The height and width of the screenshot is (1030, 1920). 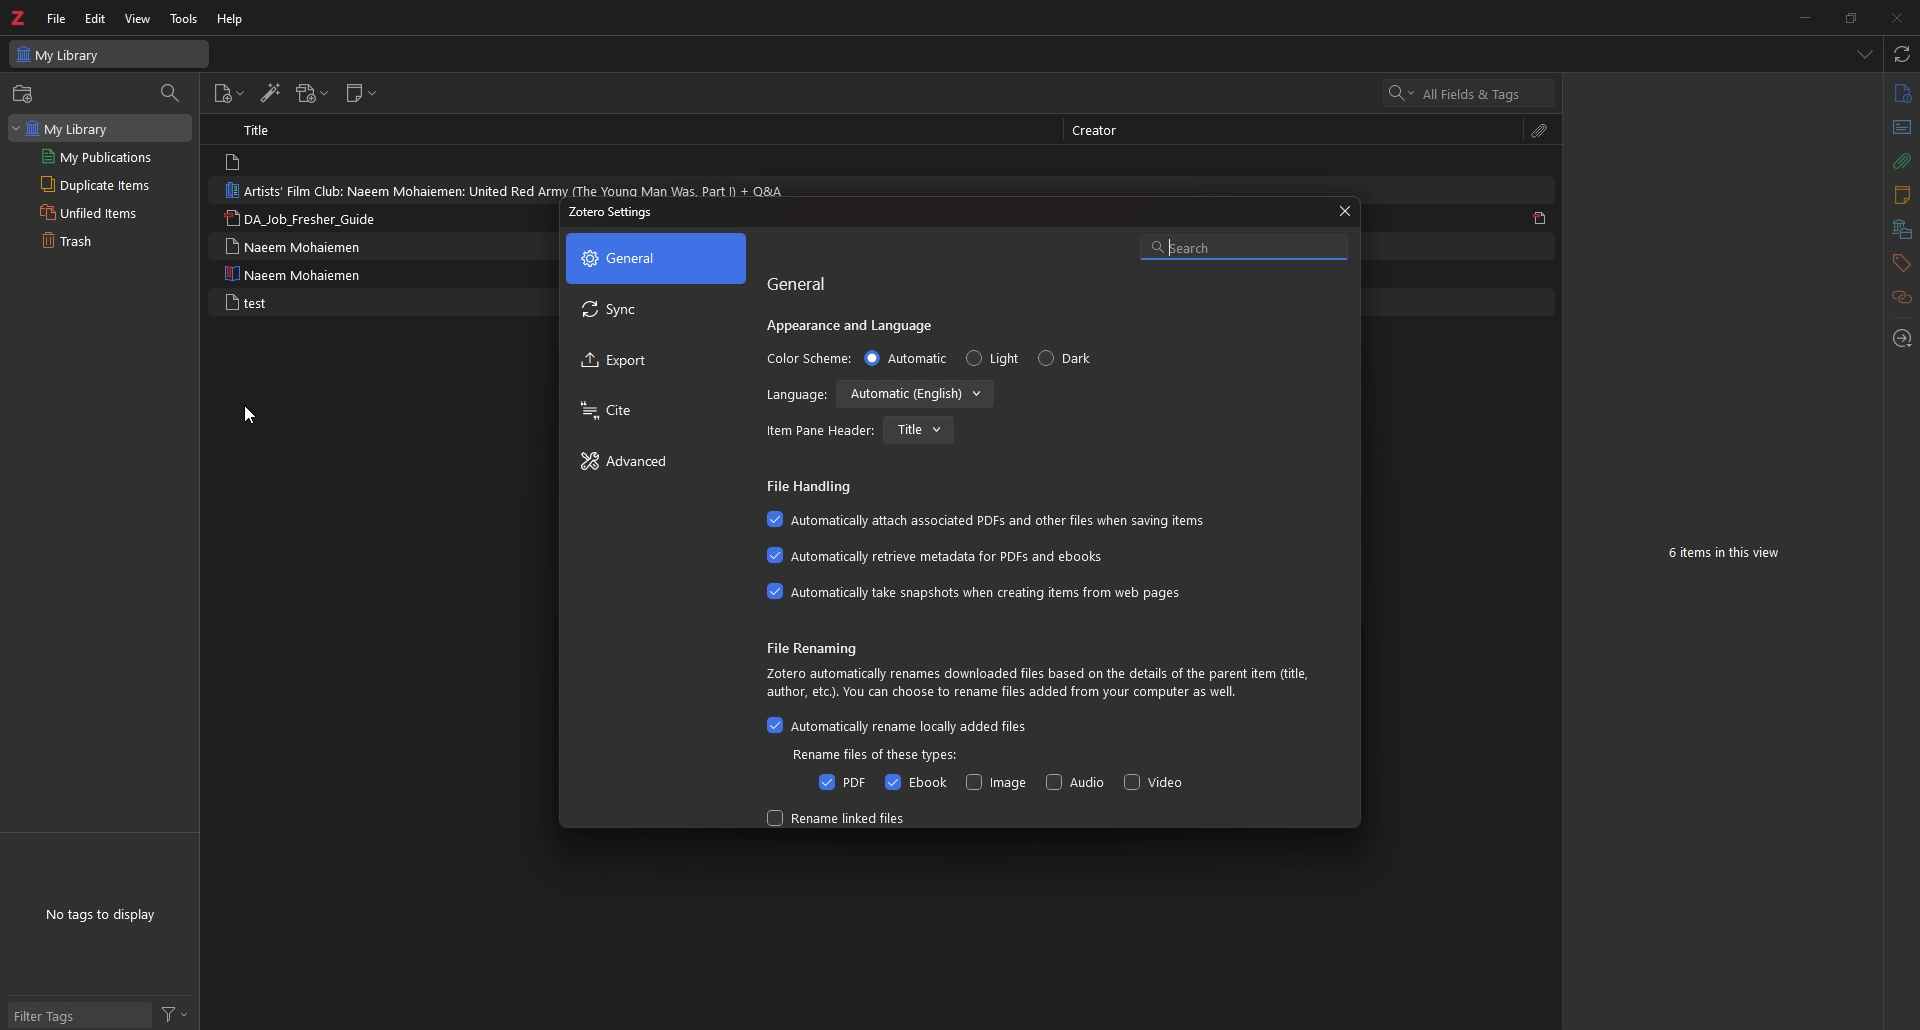 What do you see at coordinates (244, 302) in the screenshot?
I see `test` at bounding box center [244, 302].